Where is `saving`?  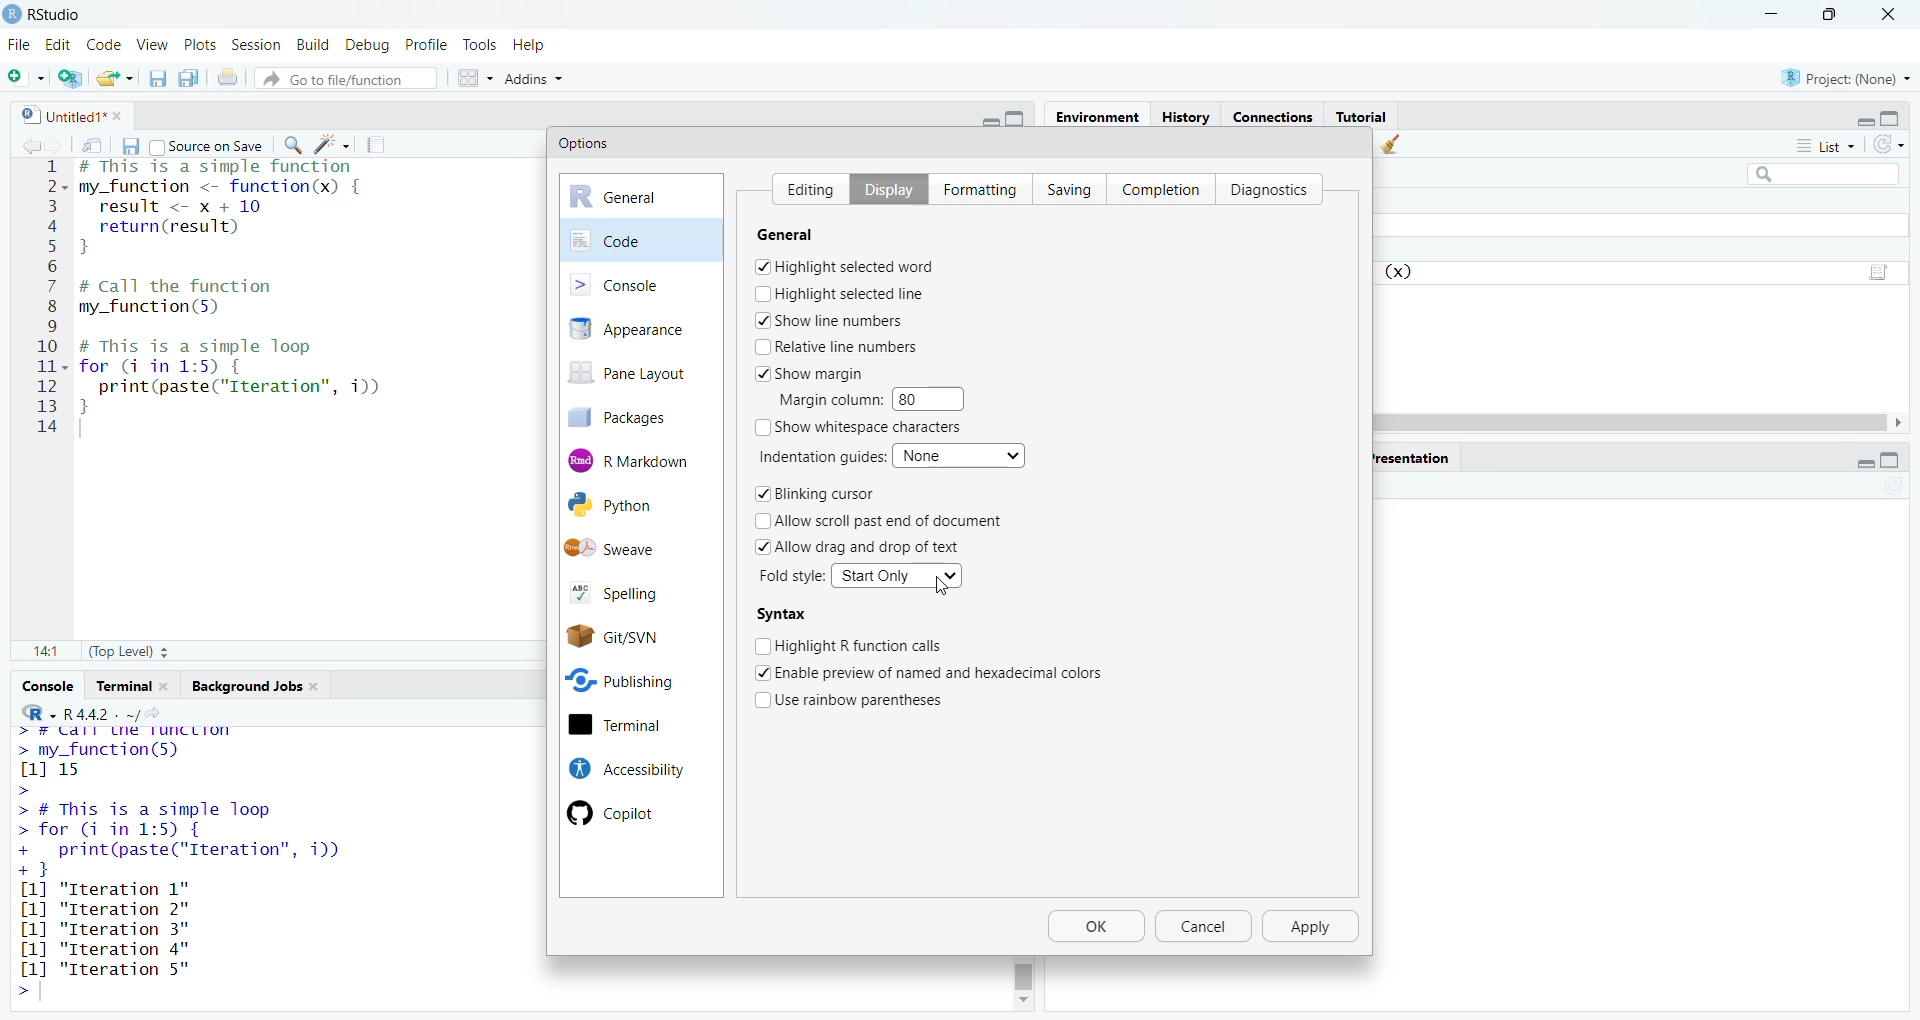 saving is located at coordinates (1062, 188).